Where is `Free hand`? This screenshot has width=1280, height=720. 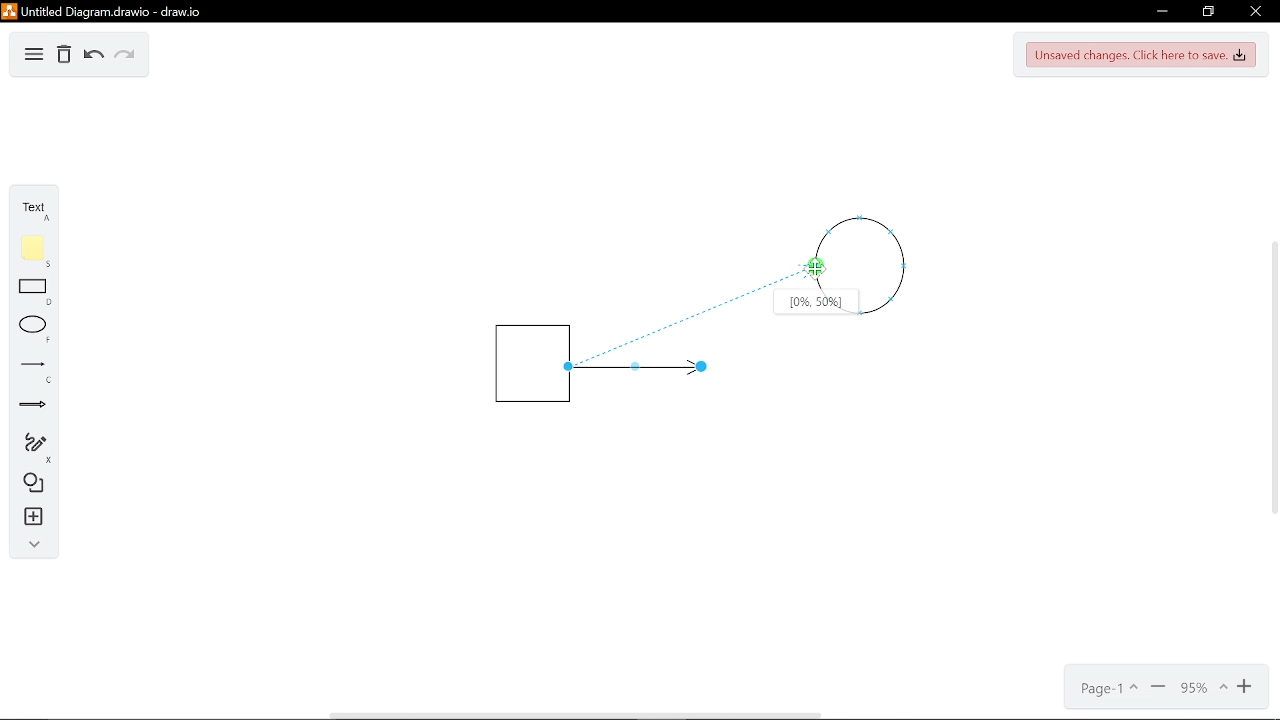 Free hand is located at coordinates (27, 446).